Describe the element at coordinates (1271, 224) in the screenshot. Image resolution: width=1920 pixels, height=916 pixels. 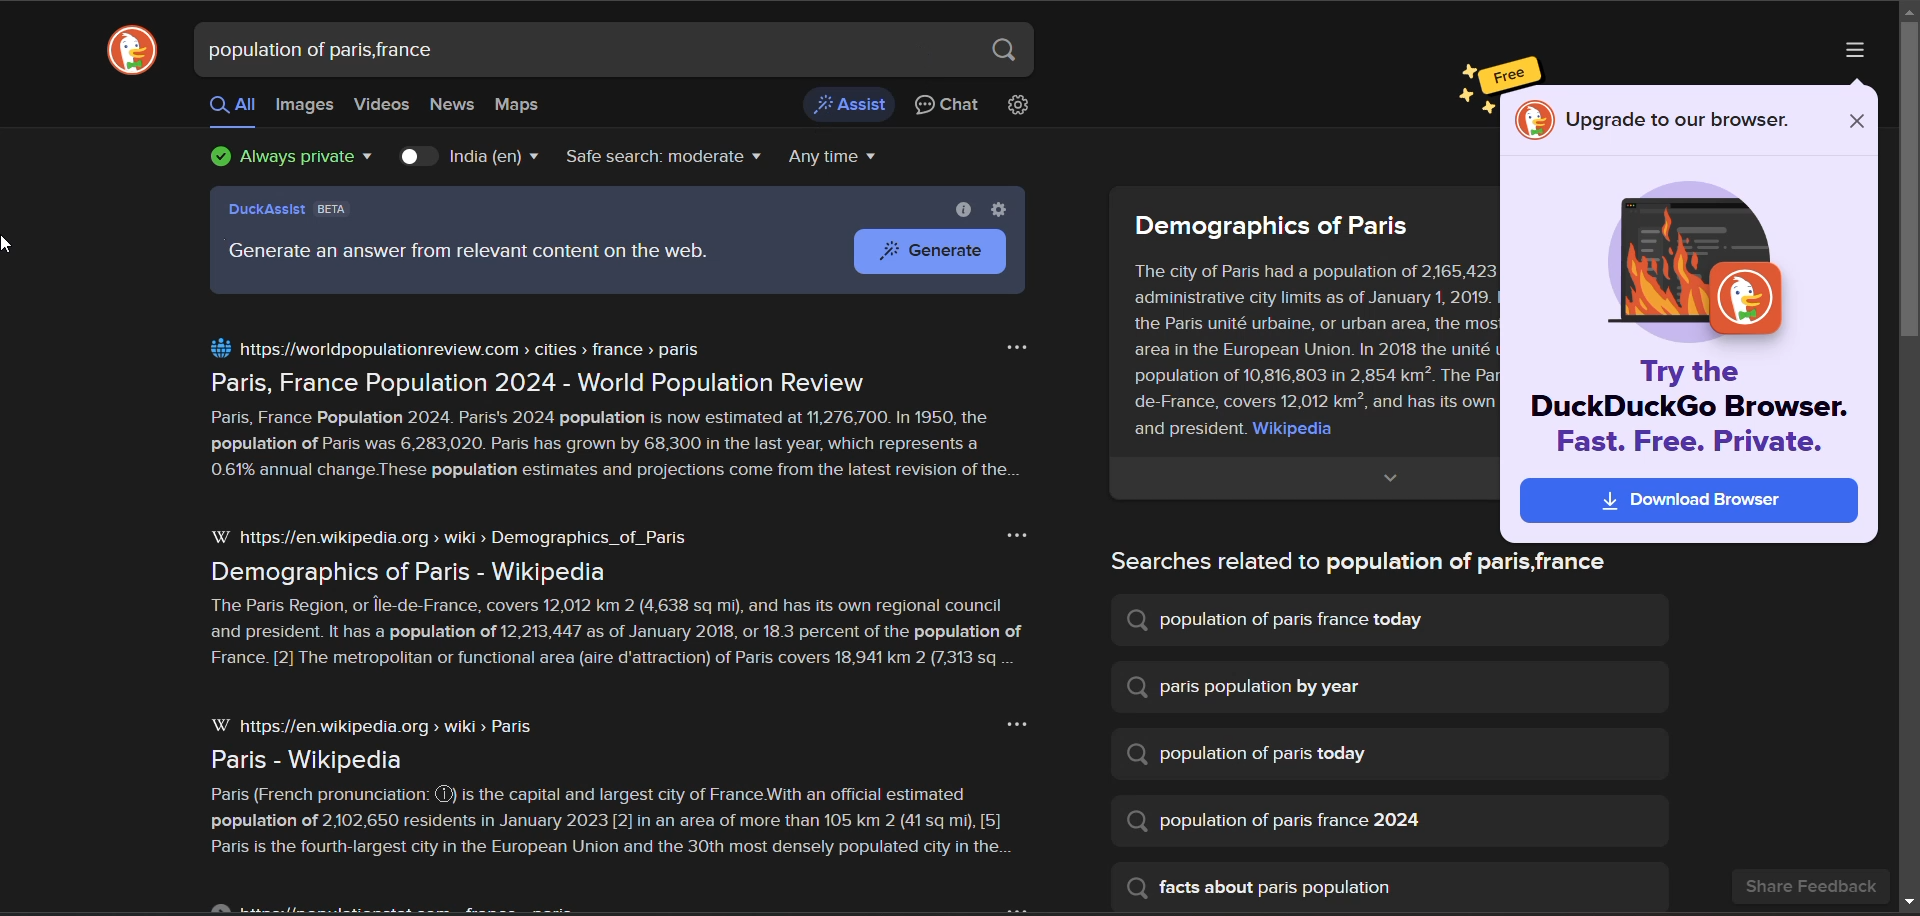
I see `Demographics of Paris` at that location.